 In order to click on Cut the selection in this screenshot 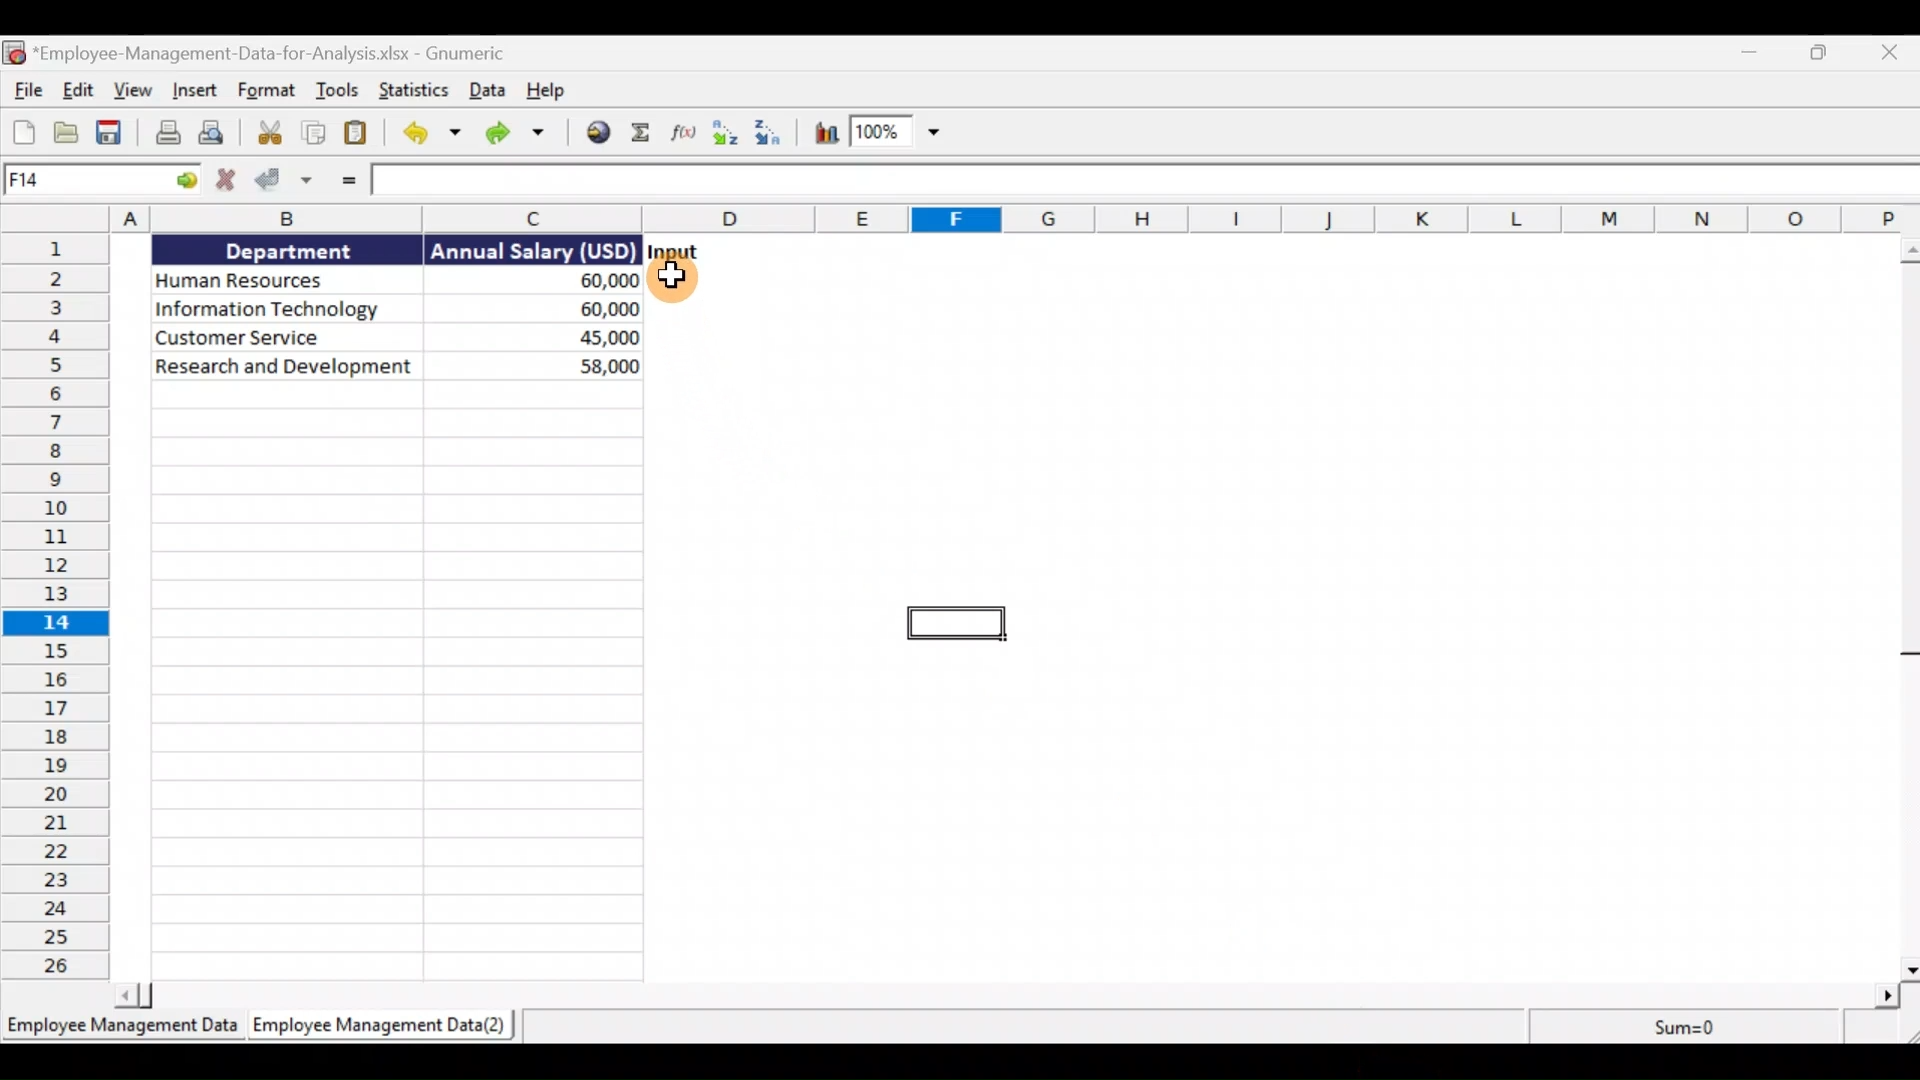, I will do `click(269, 135)`.